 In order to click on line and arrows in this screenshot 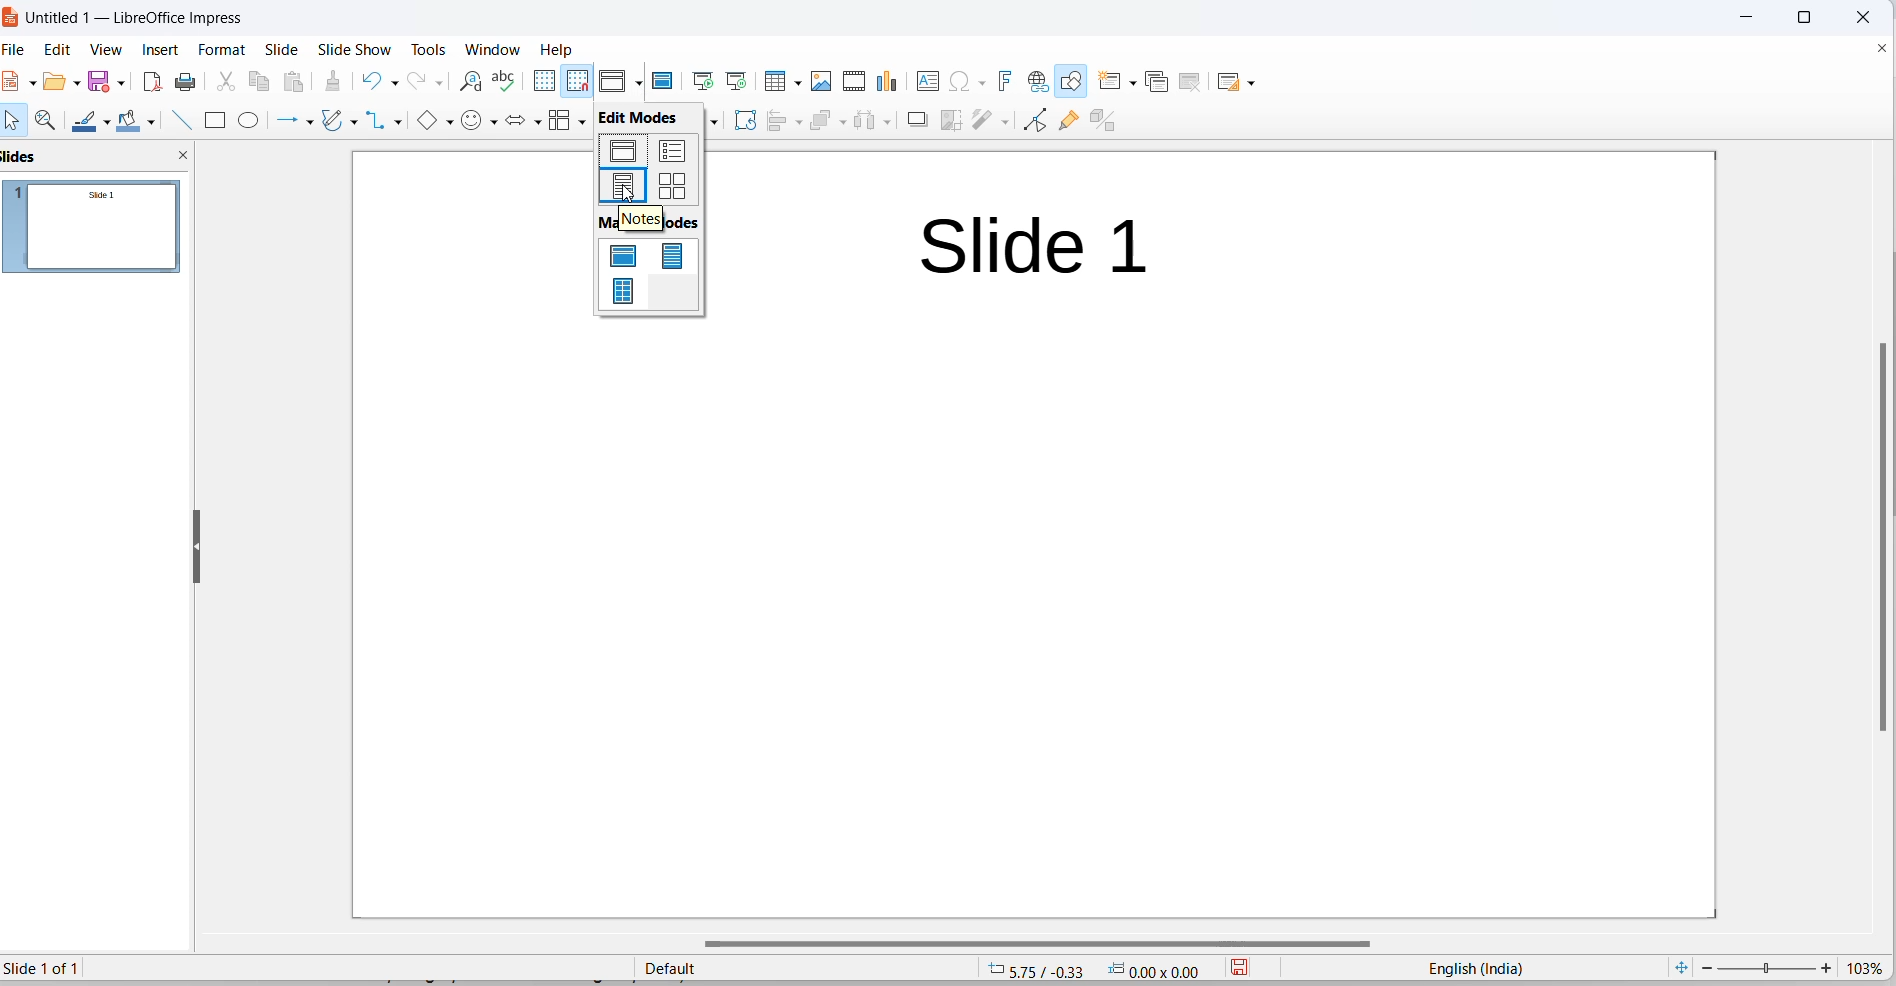, I will do `click(287, 122)`.